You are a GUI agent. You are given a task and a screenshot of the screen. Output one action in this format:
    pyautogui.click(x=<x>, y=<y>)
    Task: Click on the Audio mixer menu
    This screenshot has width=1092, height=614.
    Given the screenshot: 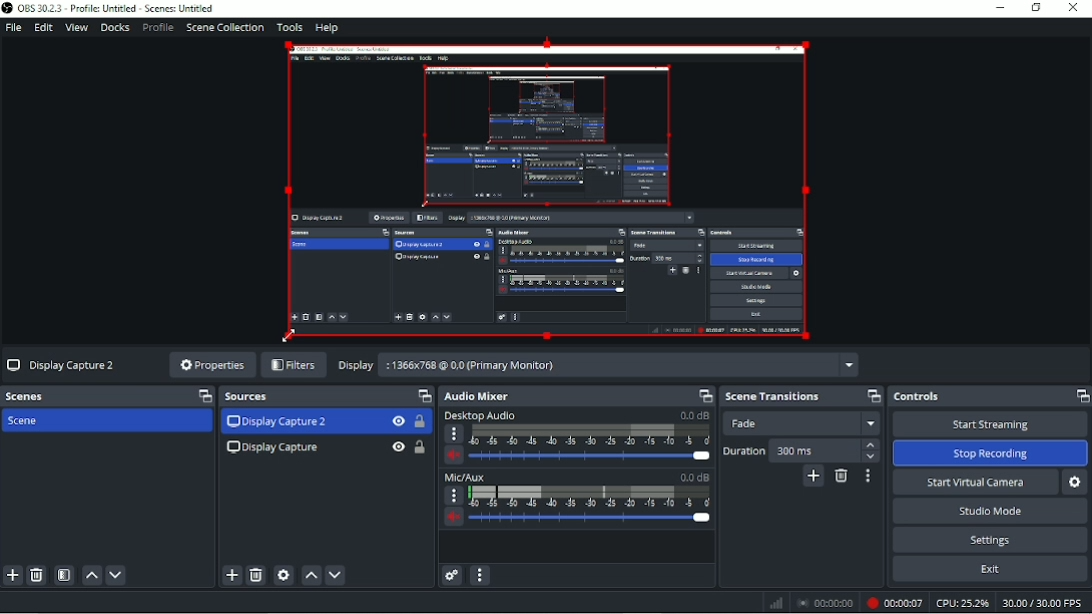 What is the action you would take?
    pyautogui.click(x=483, y=576)
    